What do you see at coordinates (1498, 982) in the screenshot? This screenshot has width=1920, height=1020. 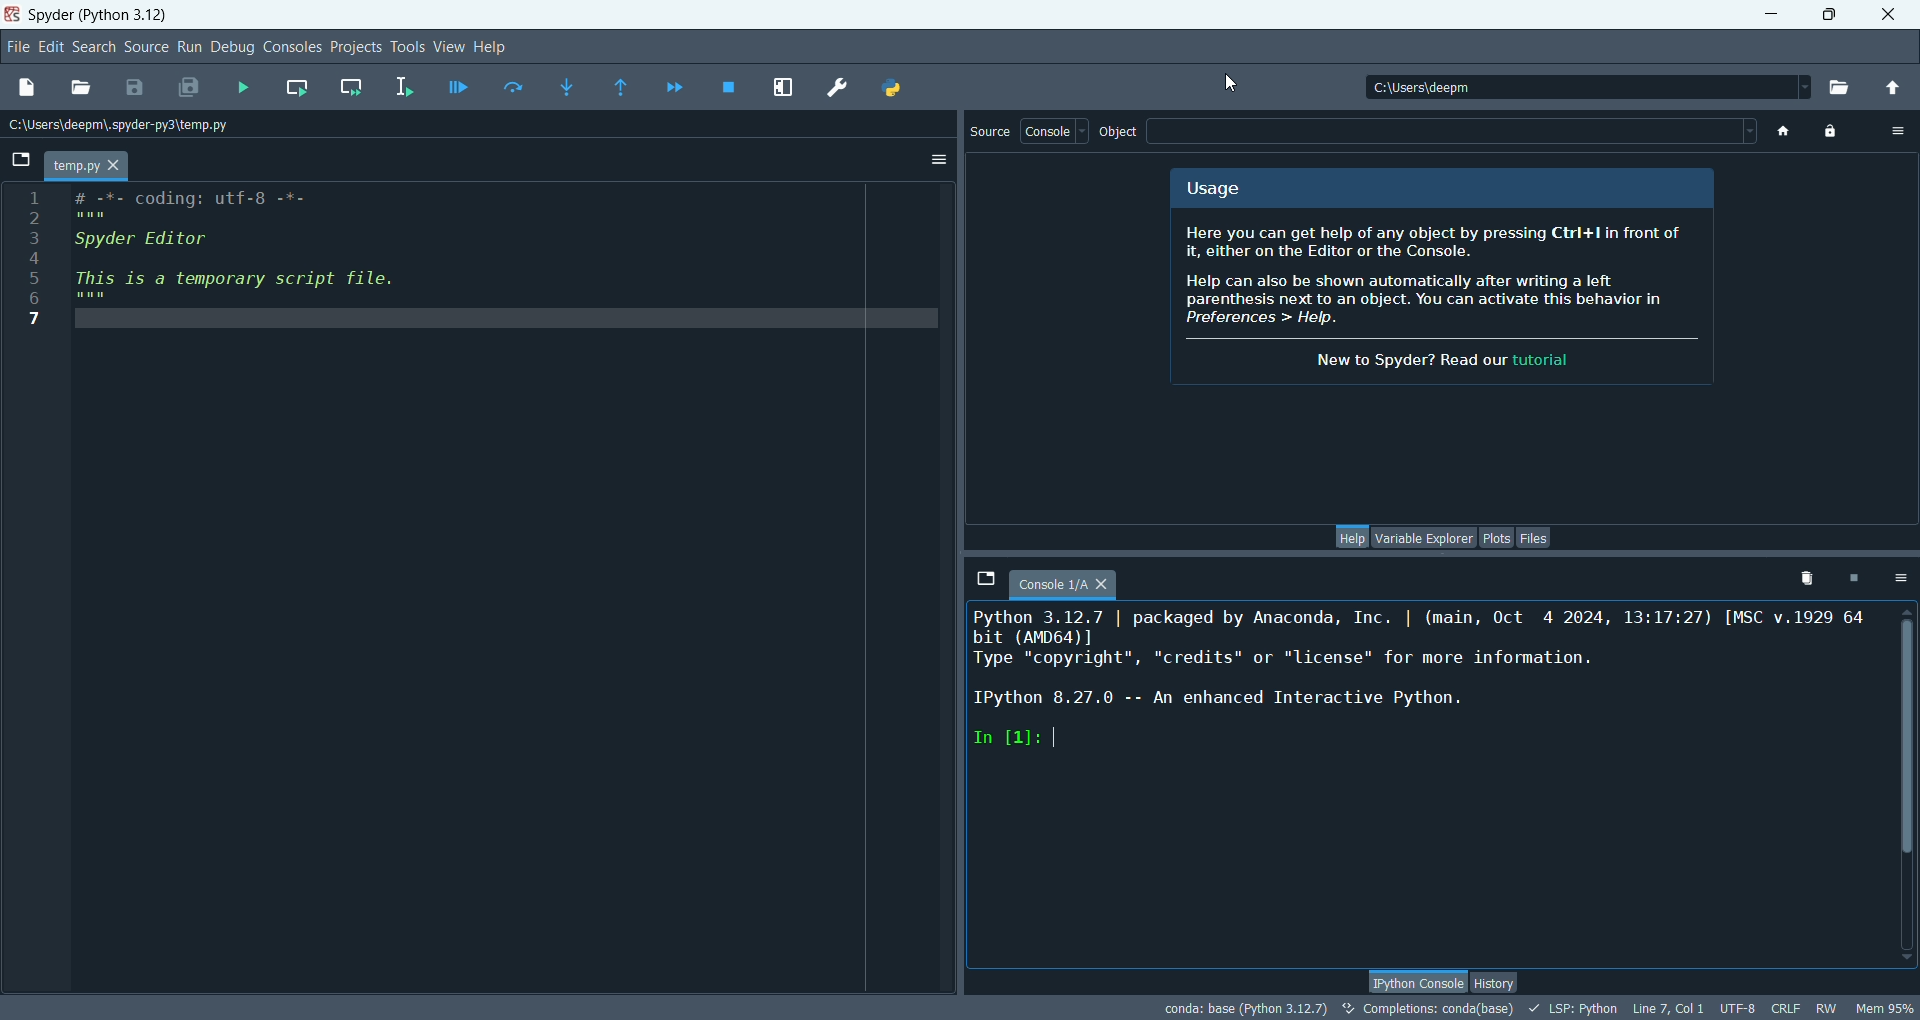 I see `history` at bounding box center [1498, 982].